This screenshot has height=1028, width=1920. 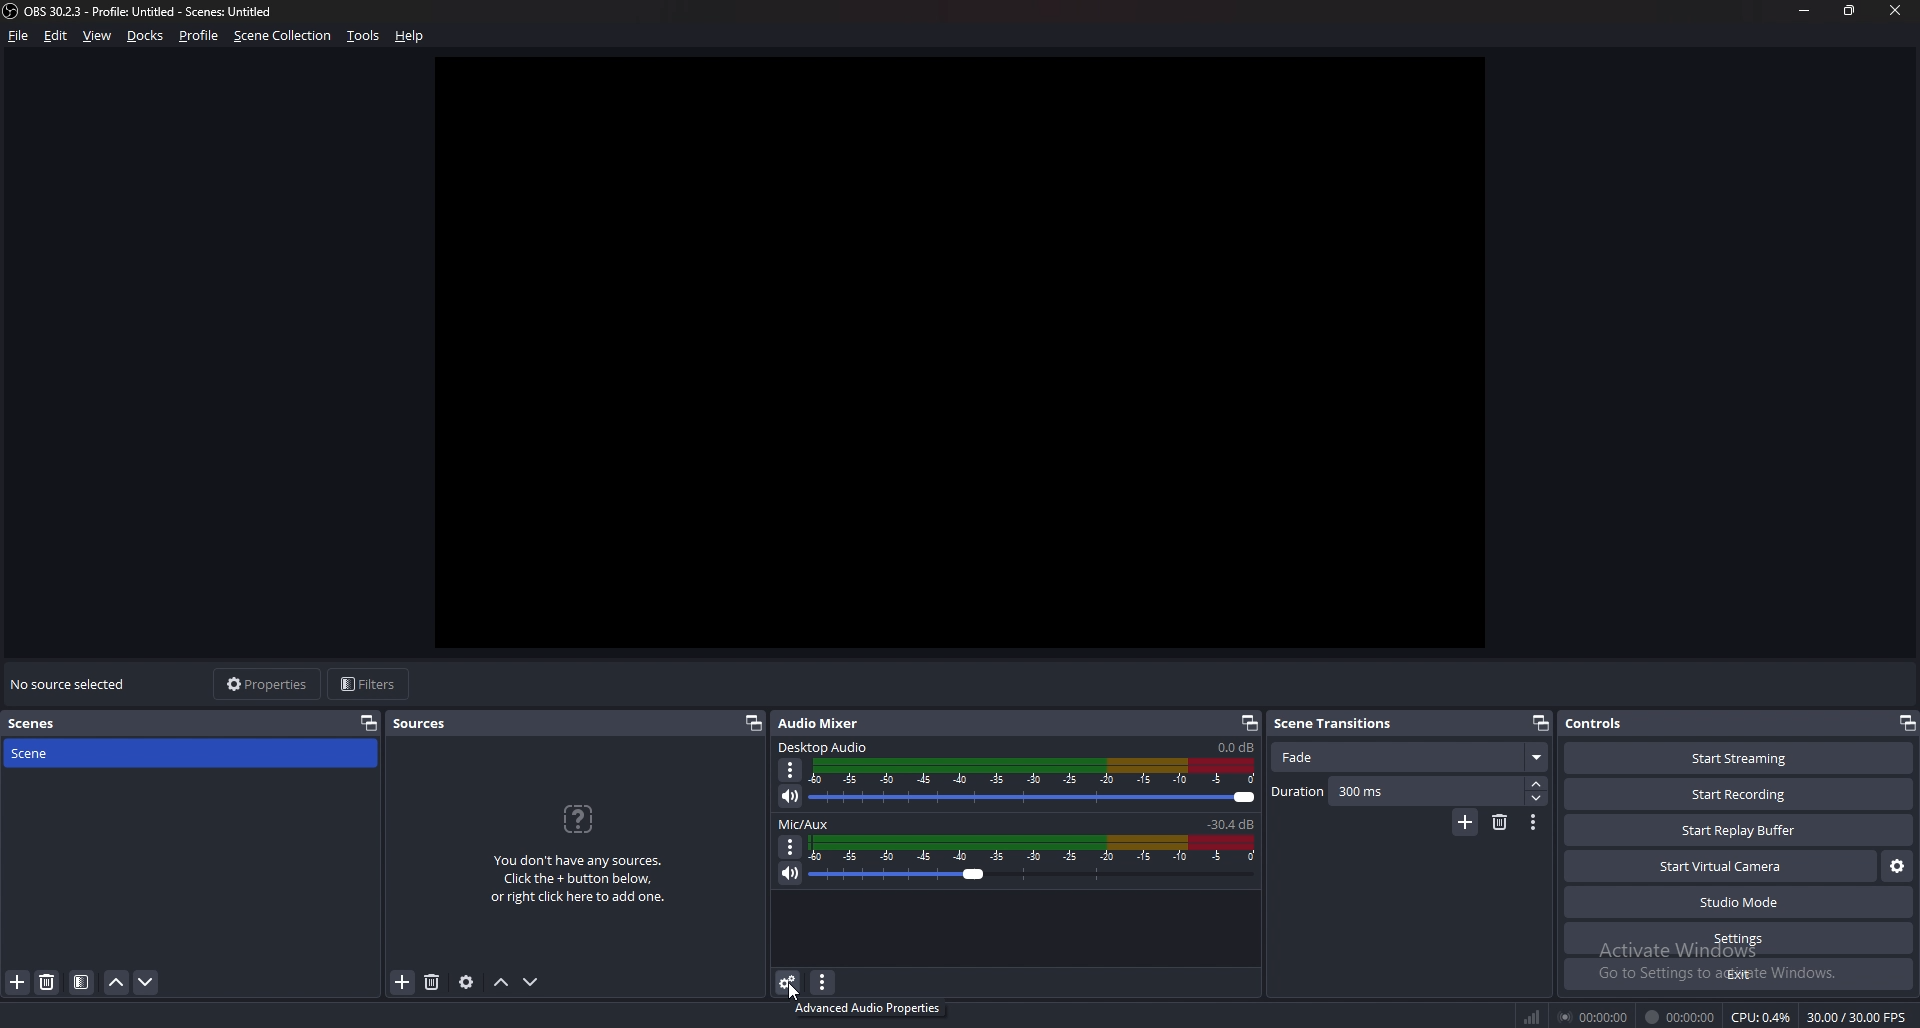 I want to click on You don't have any sources.Click the + button below,or right click here to add one., so click(x=576, y=879).